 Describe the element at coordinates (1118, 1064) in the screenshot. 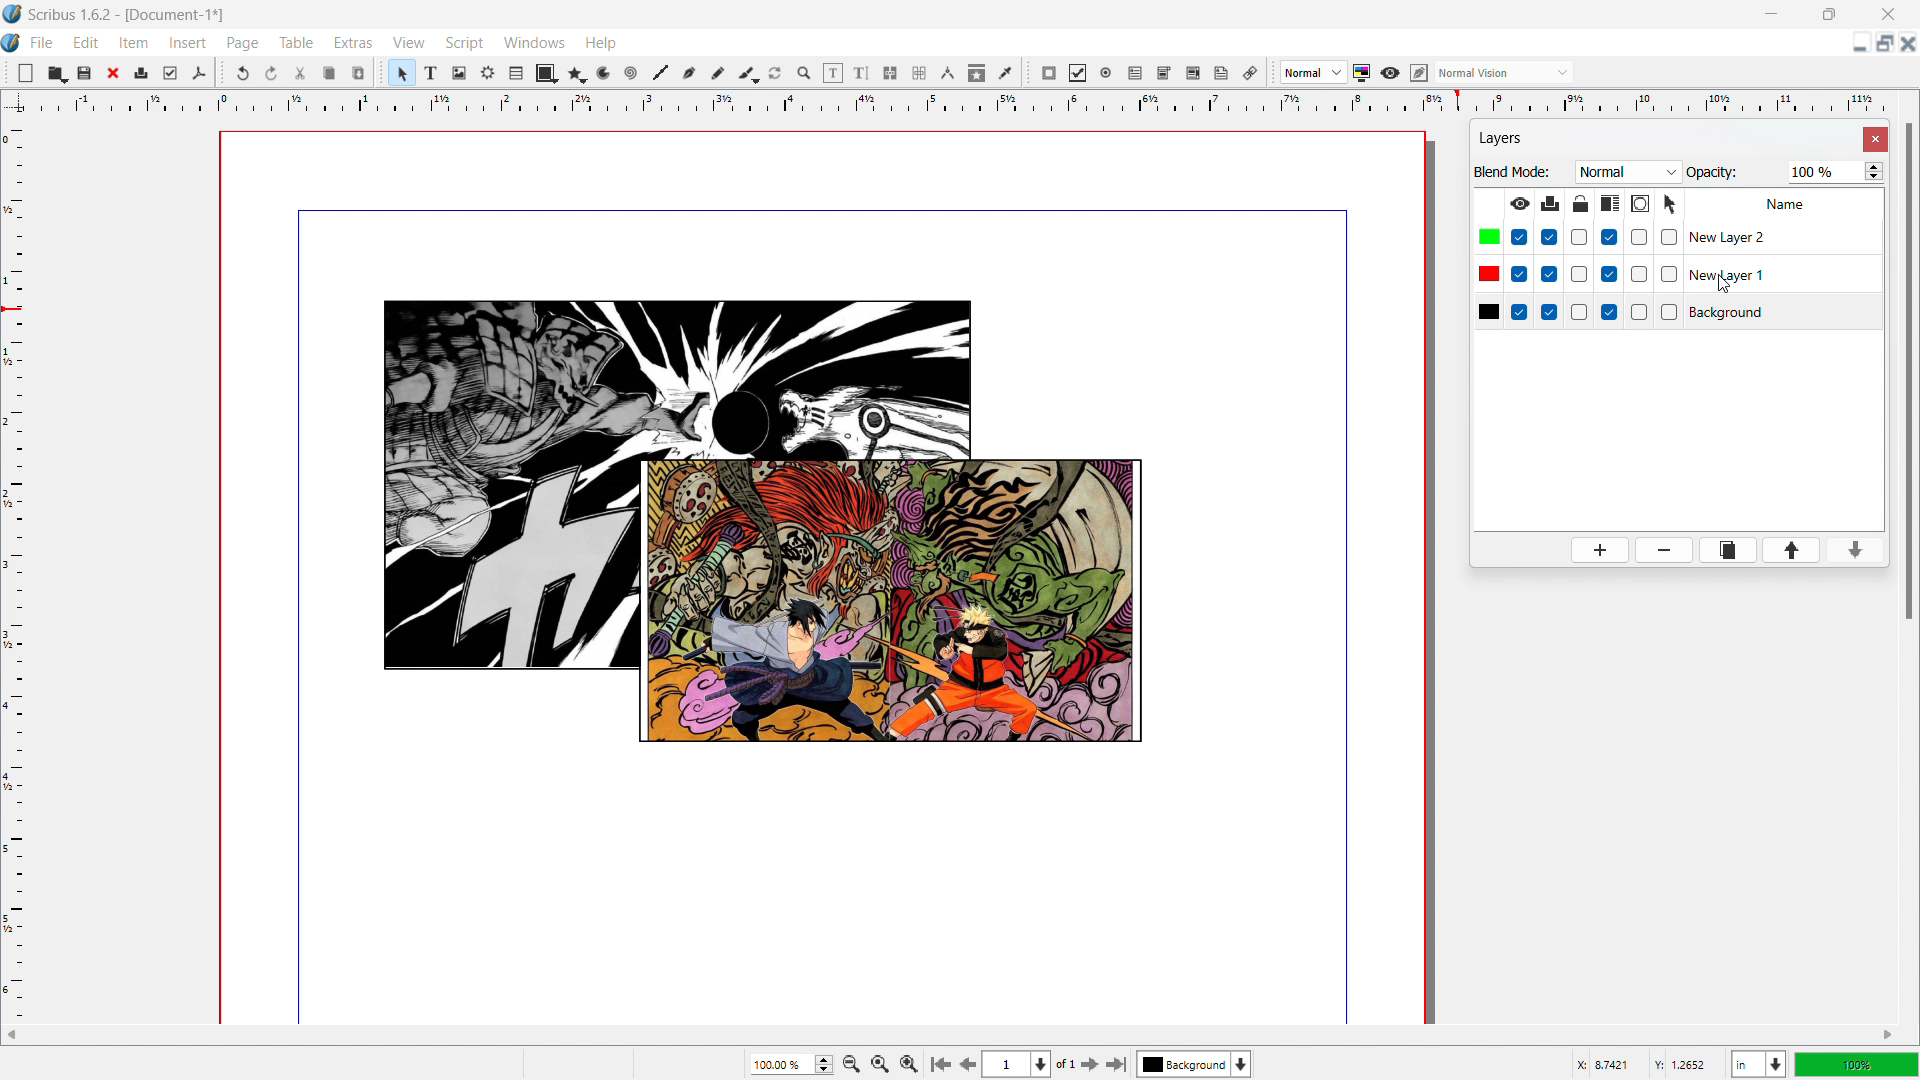

I see `go to last page` at that location.